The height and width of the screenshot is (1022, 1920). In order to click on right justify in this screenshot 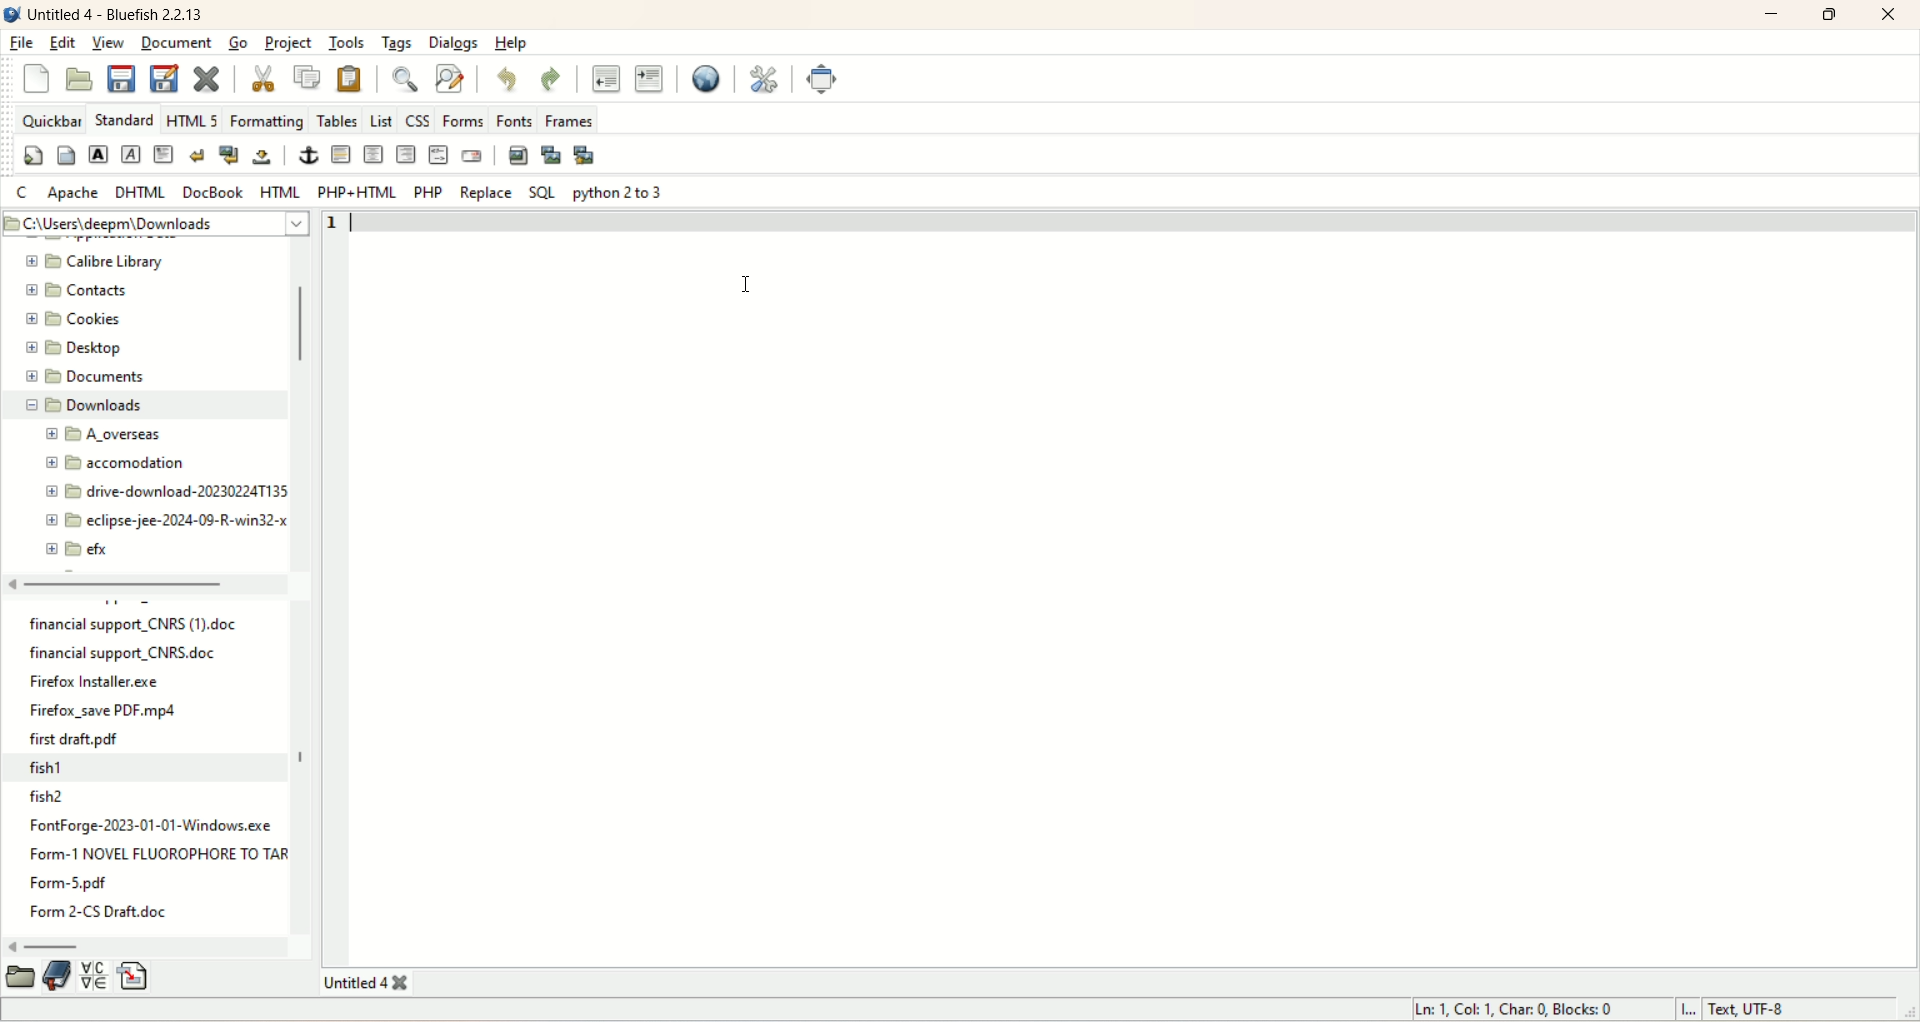, I will do `click(407, 153)`.